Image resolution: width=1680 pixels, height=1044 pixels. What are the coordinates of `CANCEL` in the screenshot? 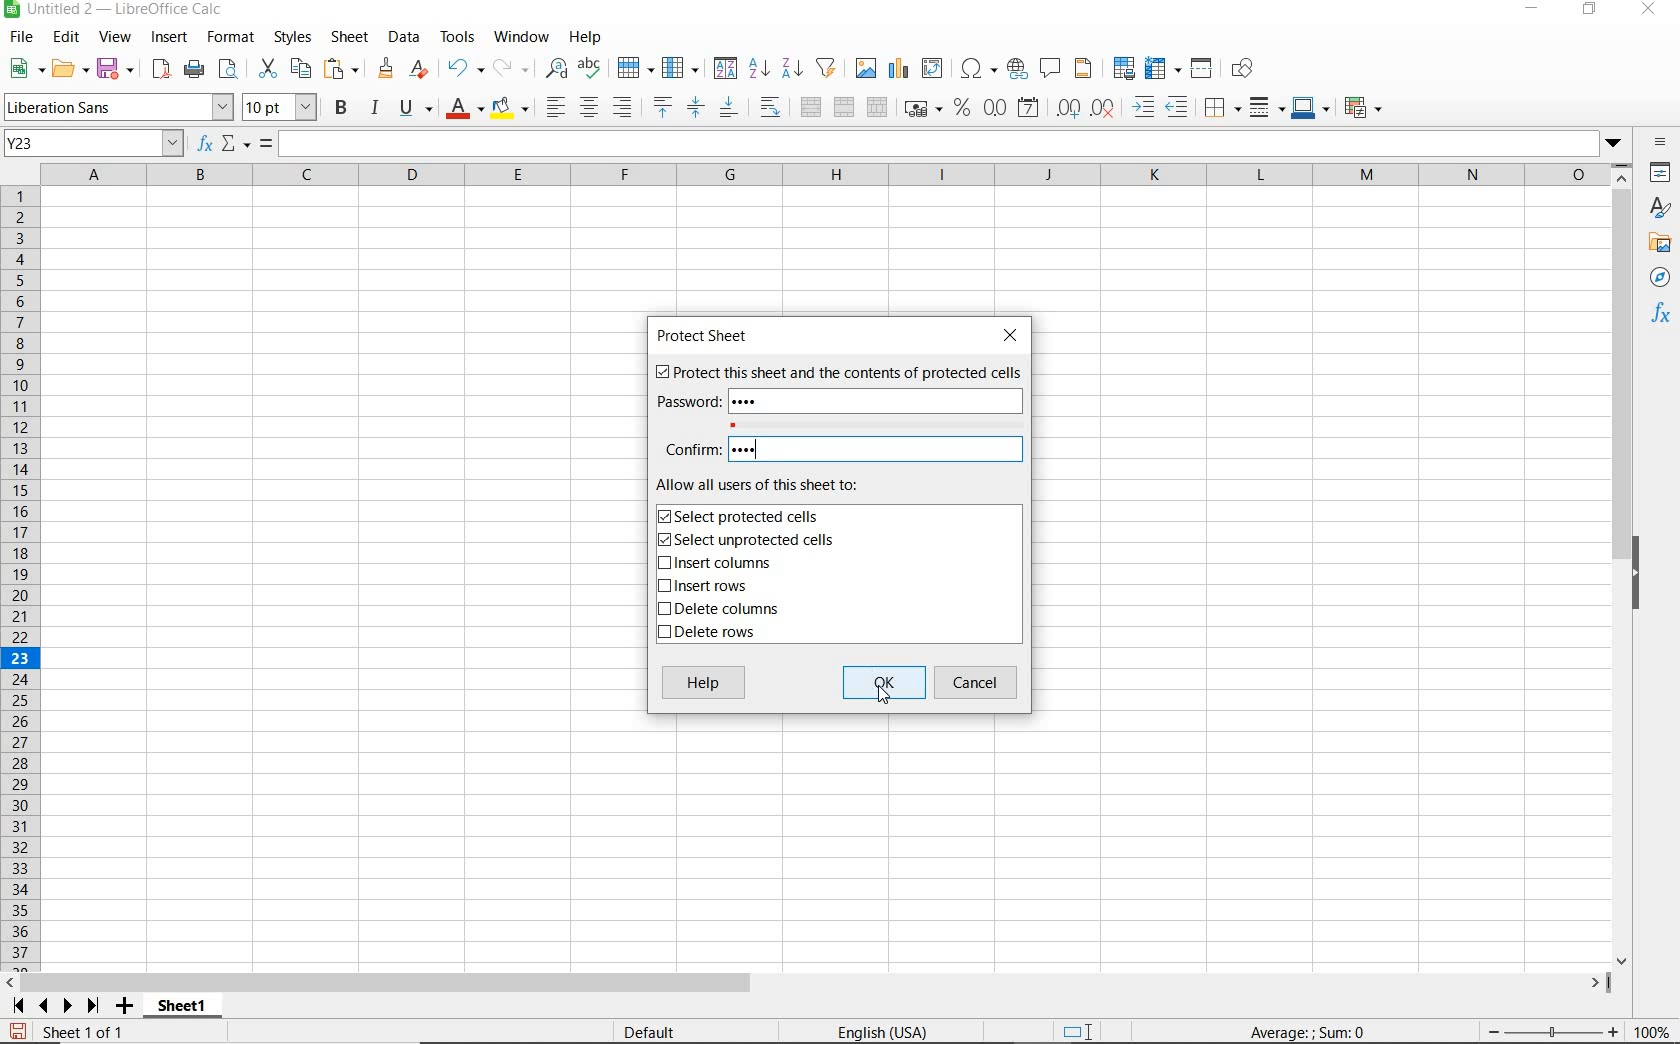 It's located at (979, 683).